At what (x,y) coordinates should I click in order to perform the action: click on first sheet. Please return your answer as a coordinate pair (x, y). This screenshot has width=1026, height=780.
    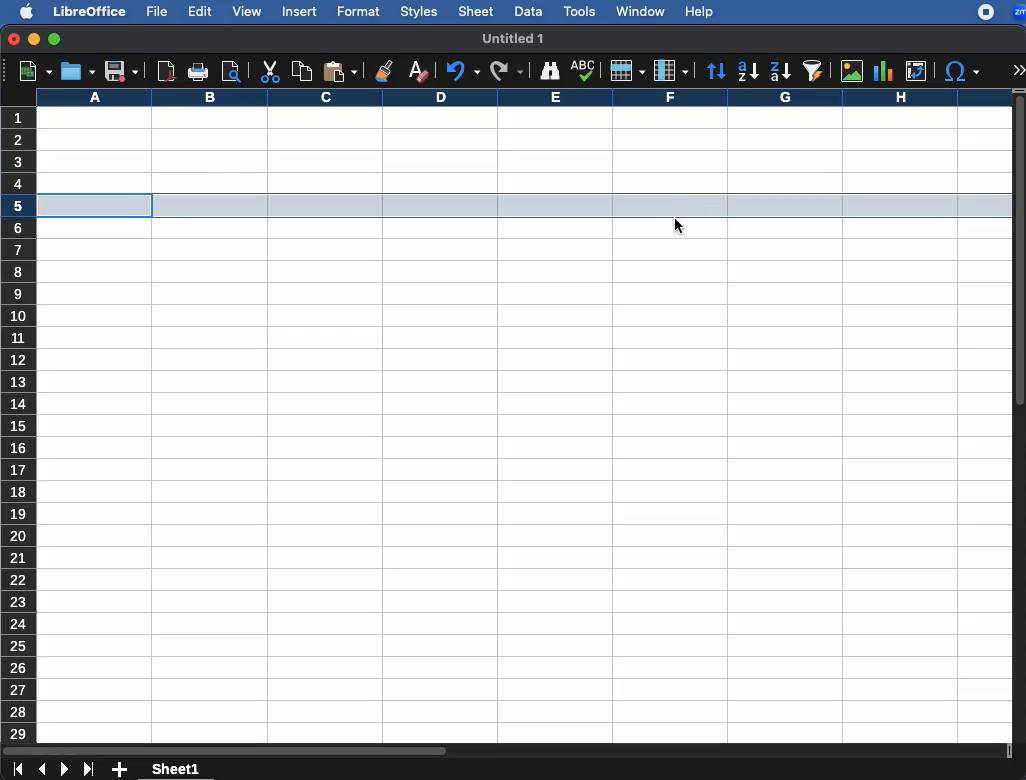
    Looking at the image, I should click on (17, 768).